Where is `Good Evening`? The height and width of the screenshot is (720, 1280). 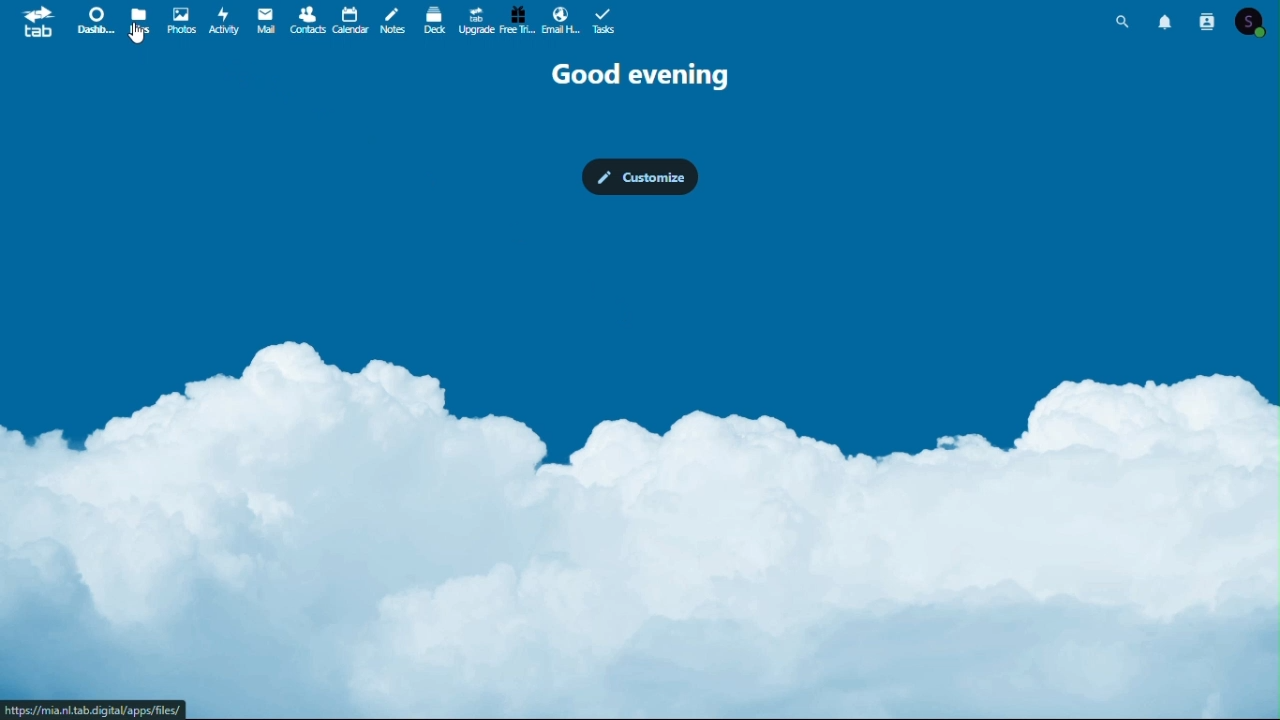
Good Evening is located at coordinates (640, 75).